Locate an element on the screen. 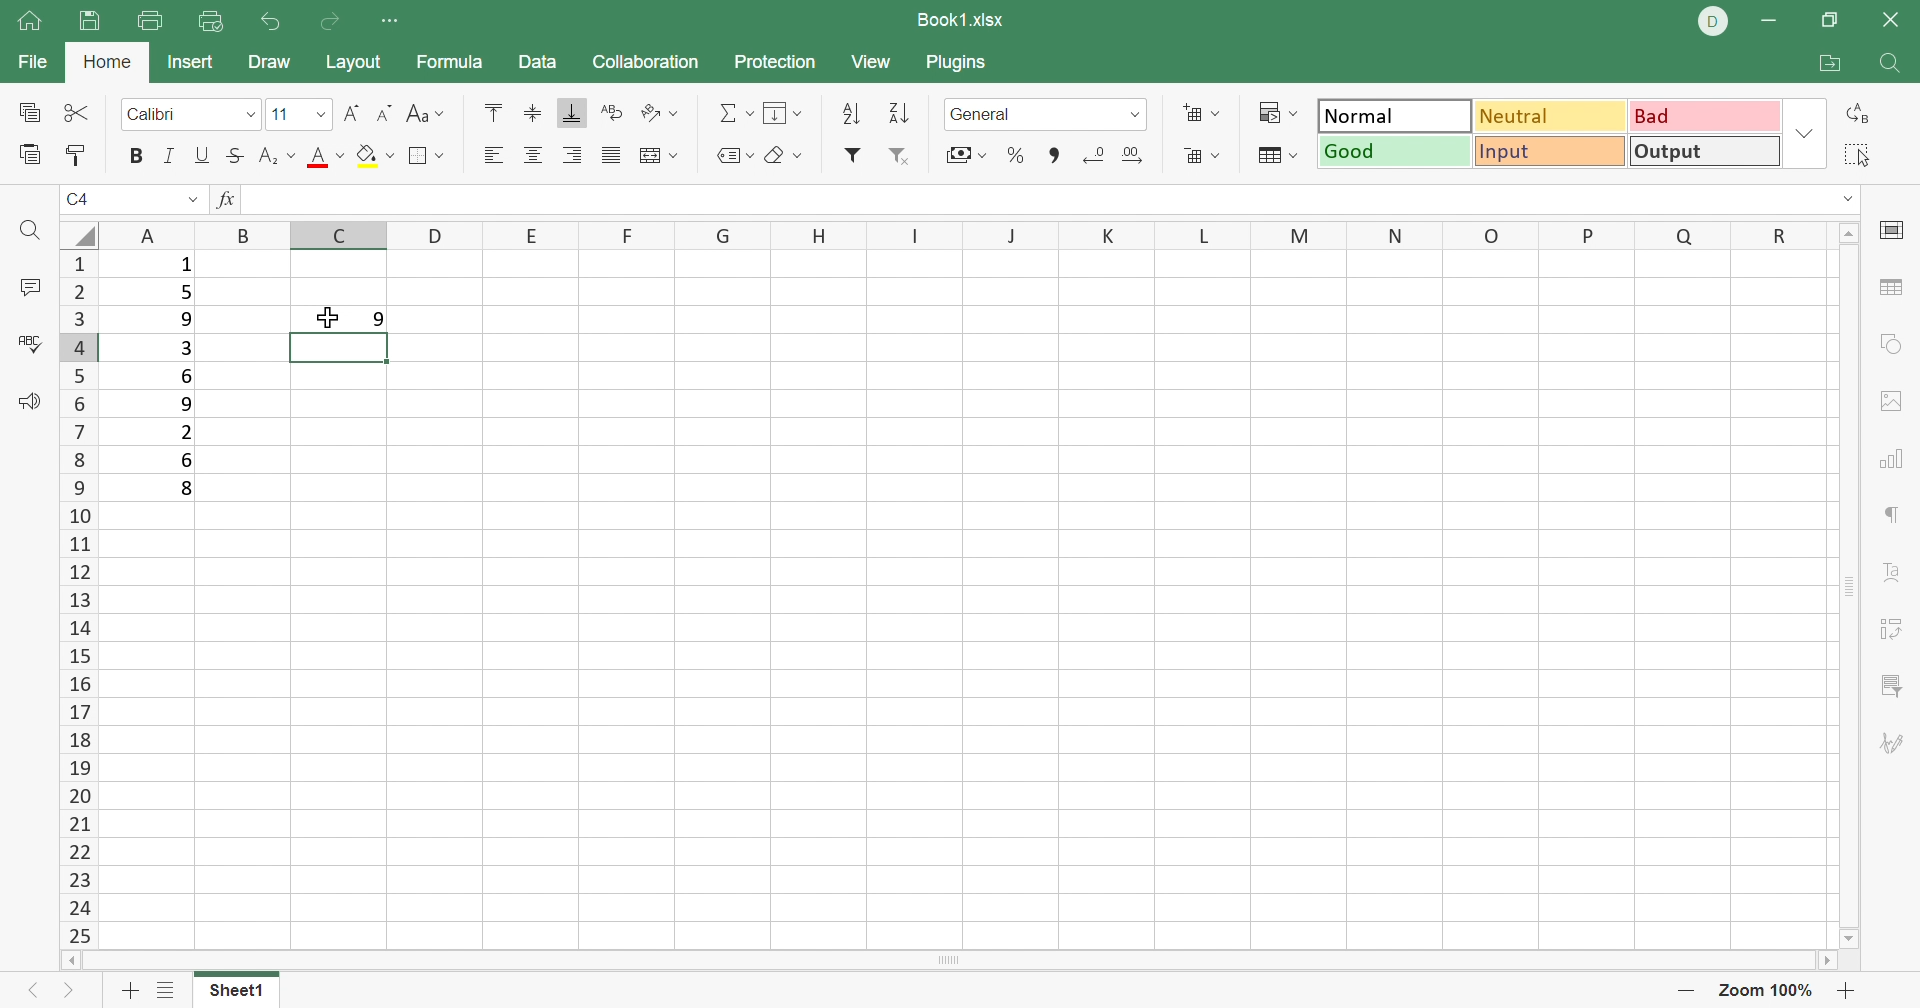 Image resolution: width=1920 pixels, height=1008 pixels. font size is located at coordinates (285, 114).